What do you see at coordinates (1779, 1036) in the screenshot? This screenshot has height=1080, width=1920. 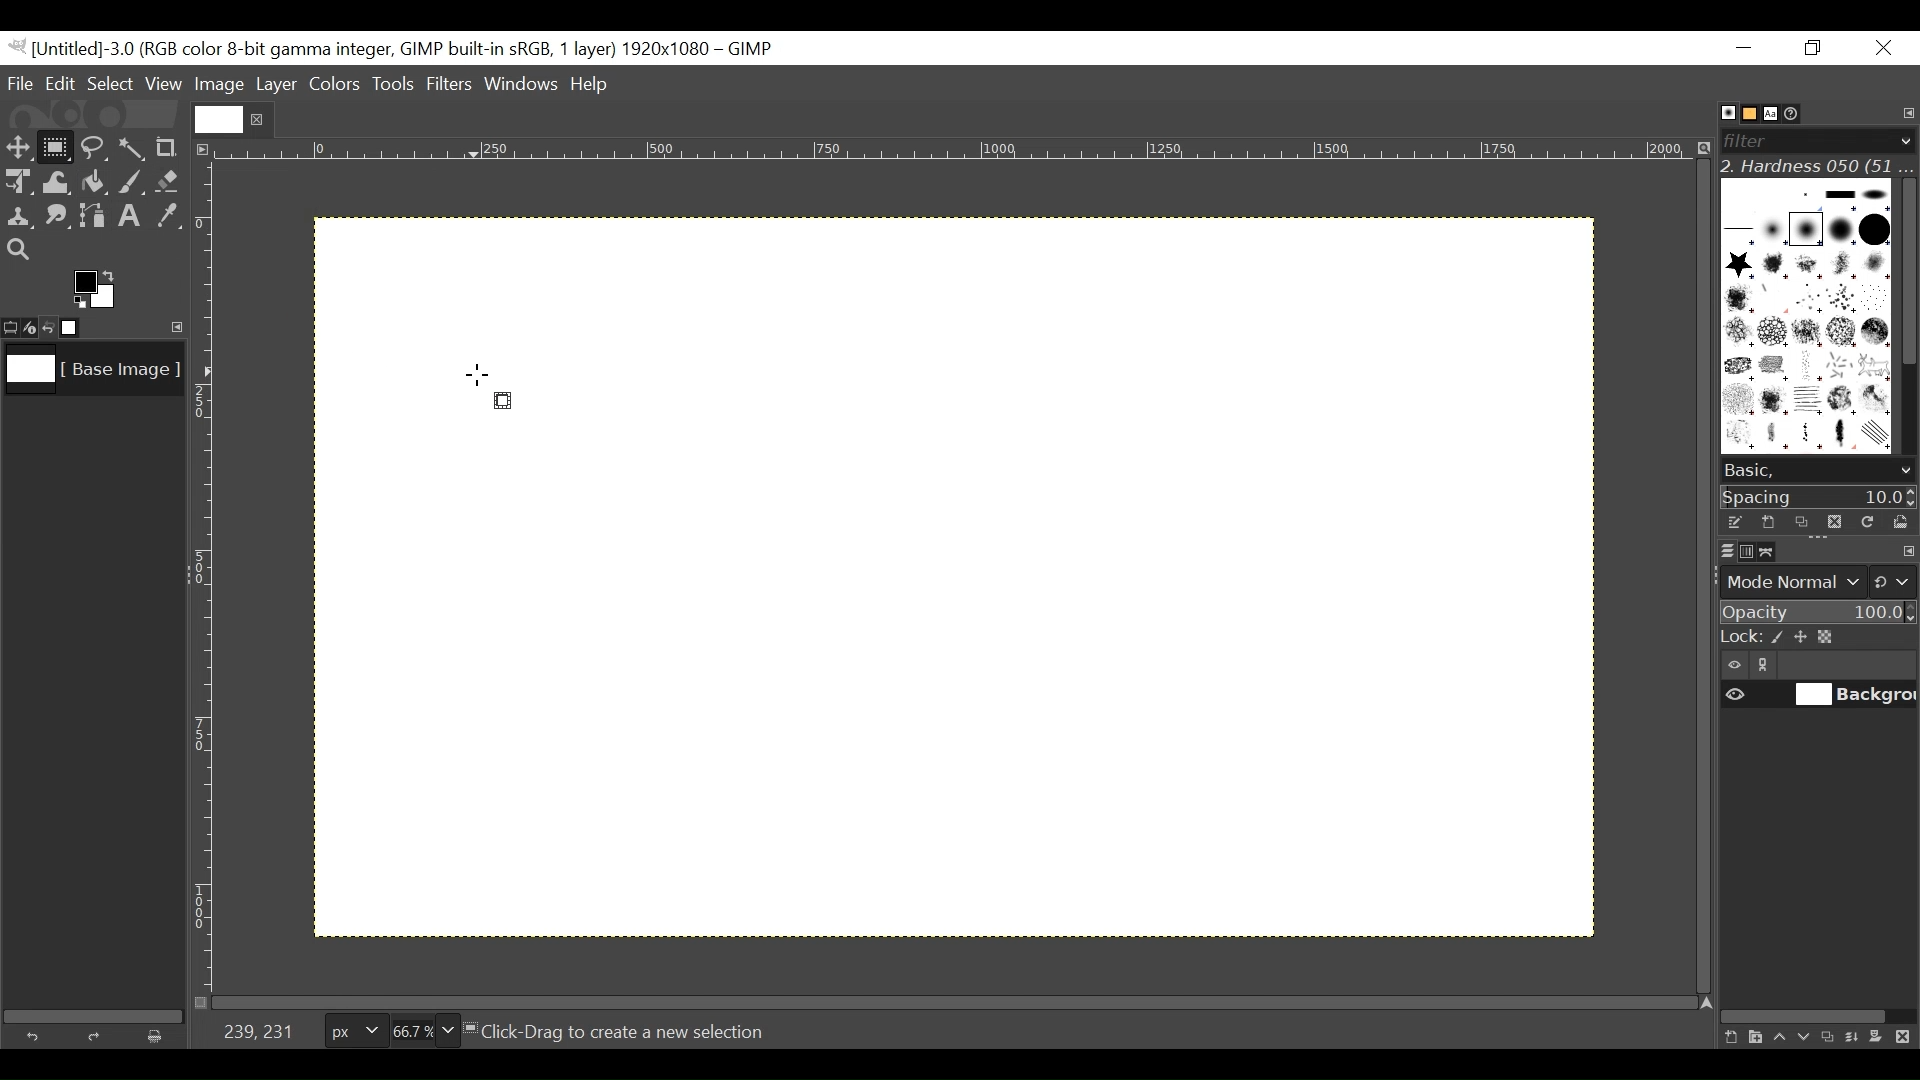 I see `Raise the layer` at bounding box center [1779, 1036].